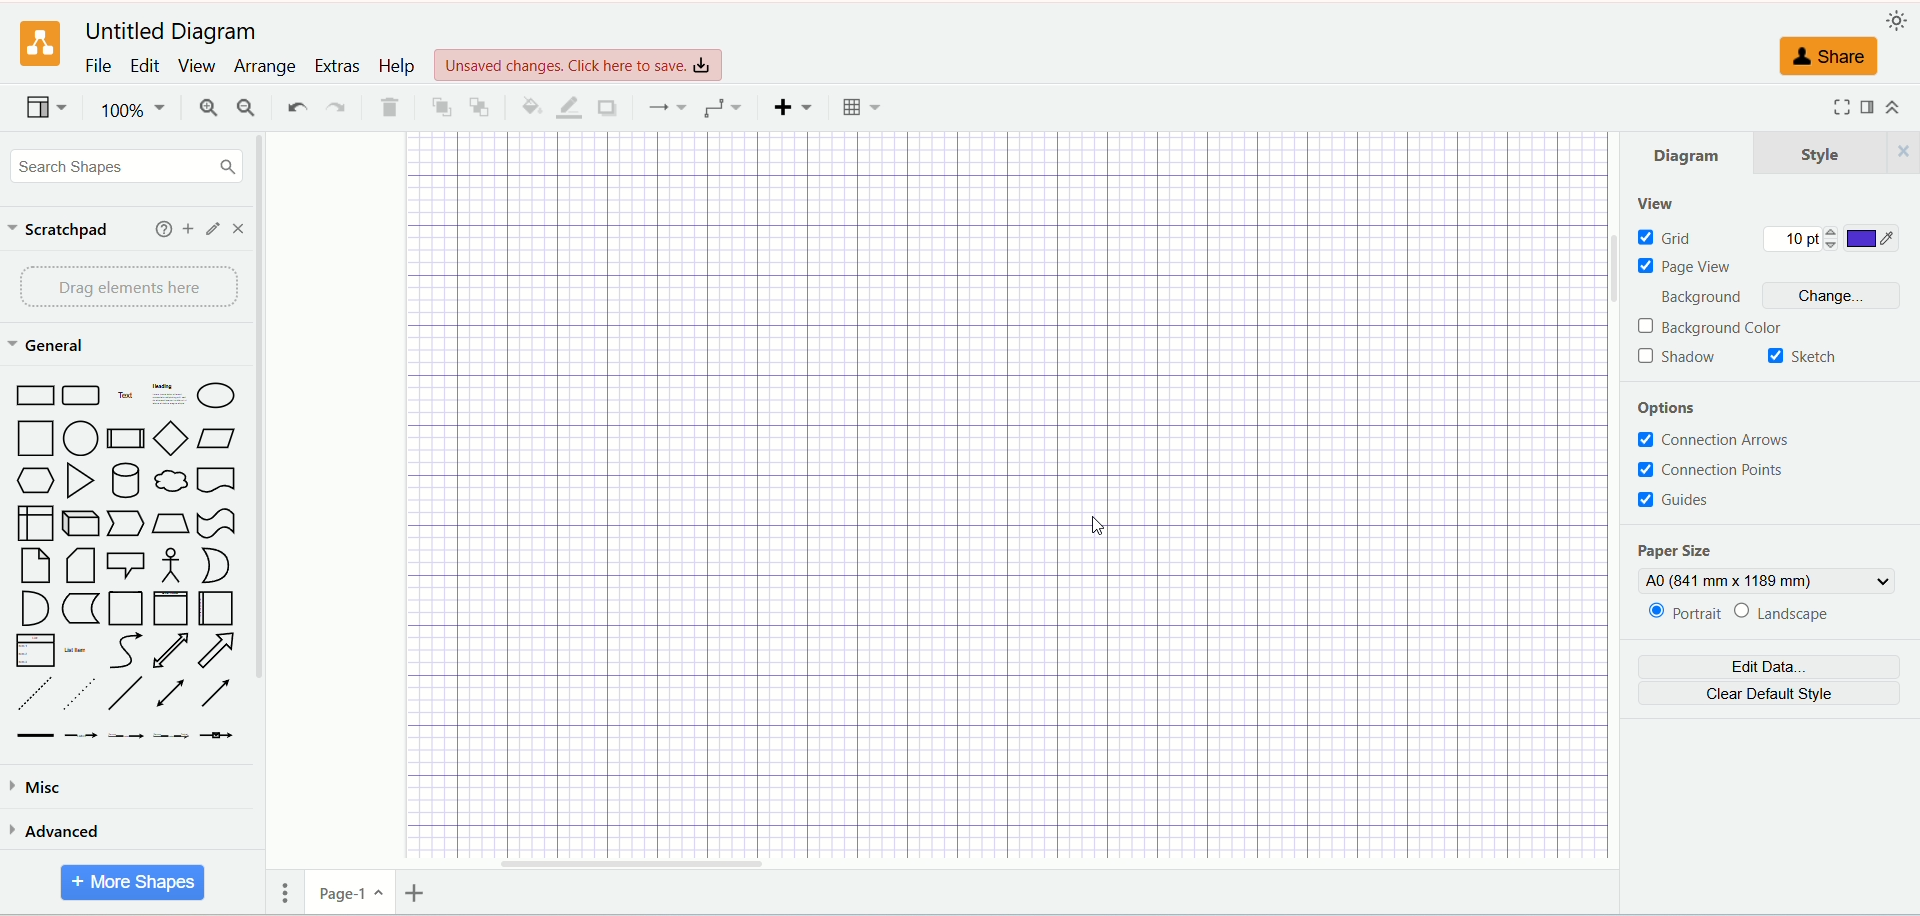  Describe the element at coordinates (124, 783) in the screenshot. I see `misc` at that location.